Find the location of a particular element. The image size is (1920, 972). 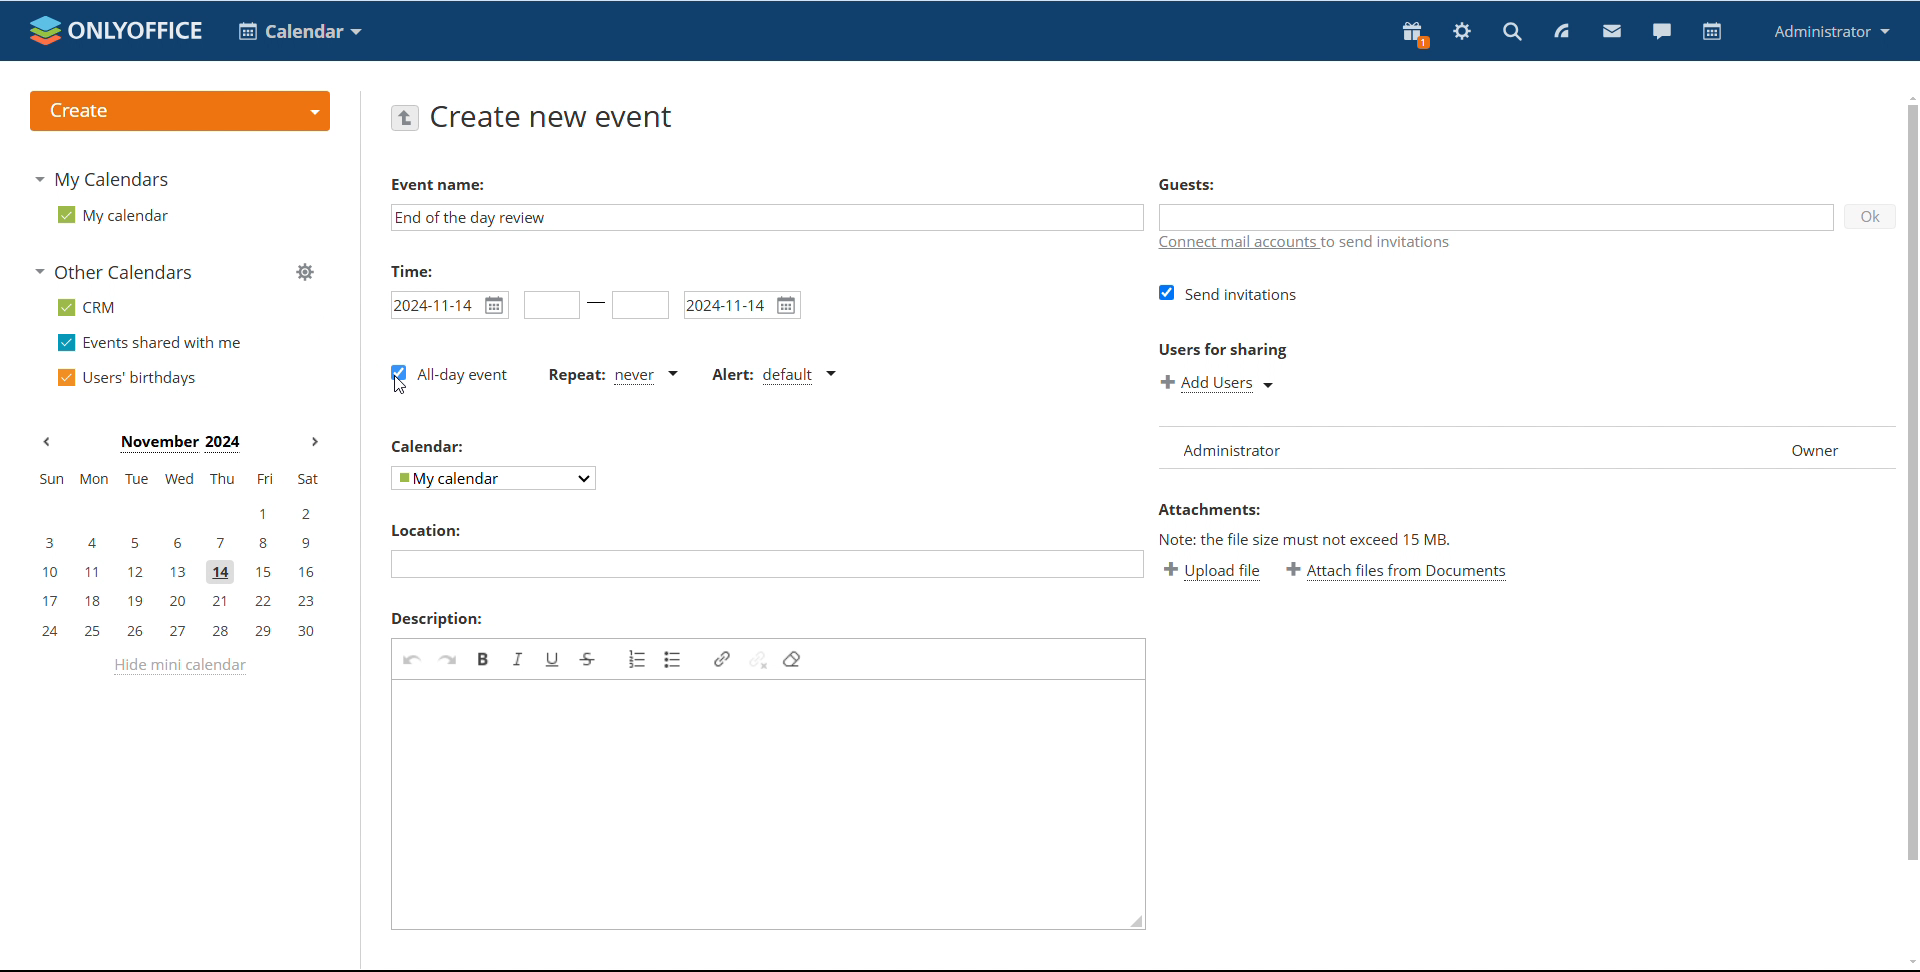

location is located at coordinates (424, 530).